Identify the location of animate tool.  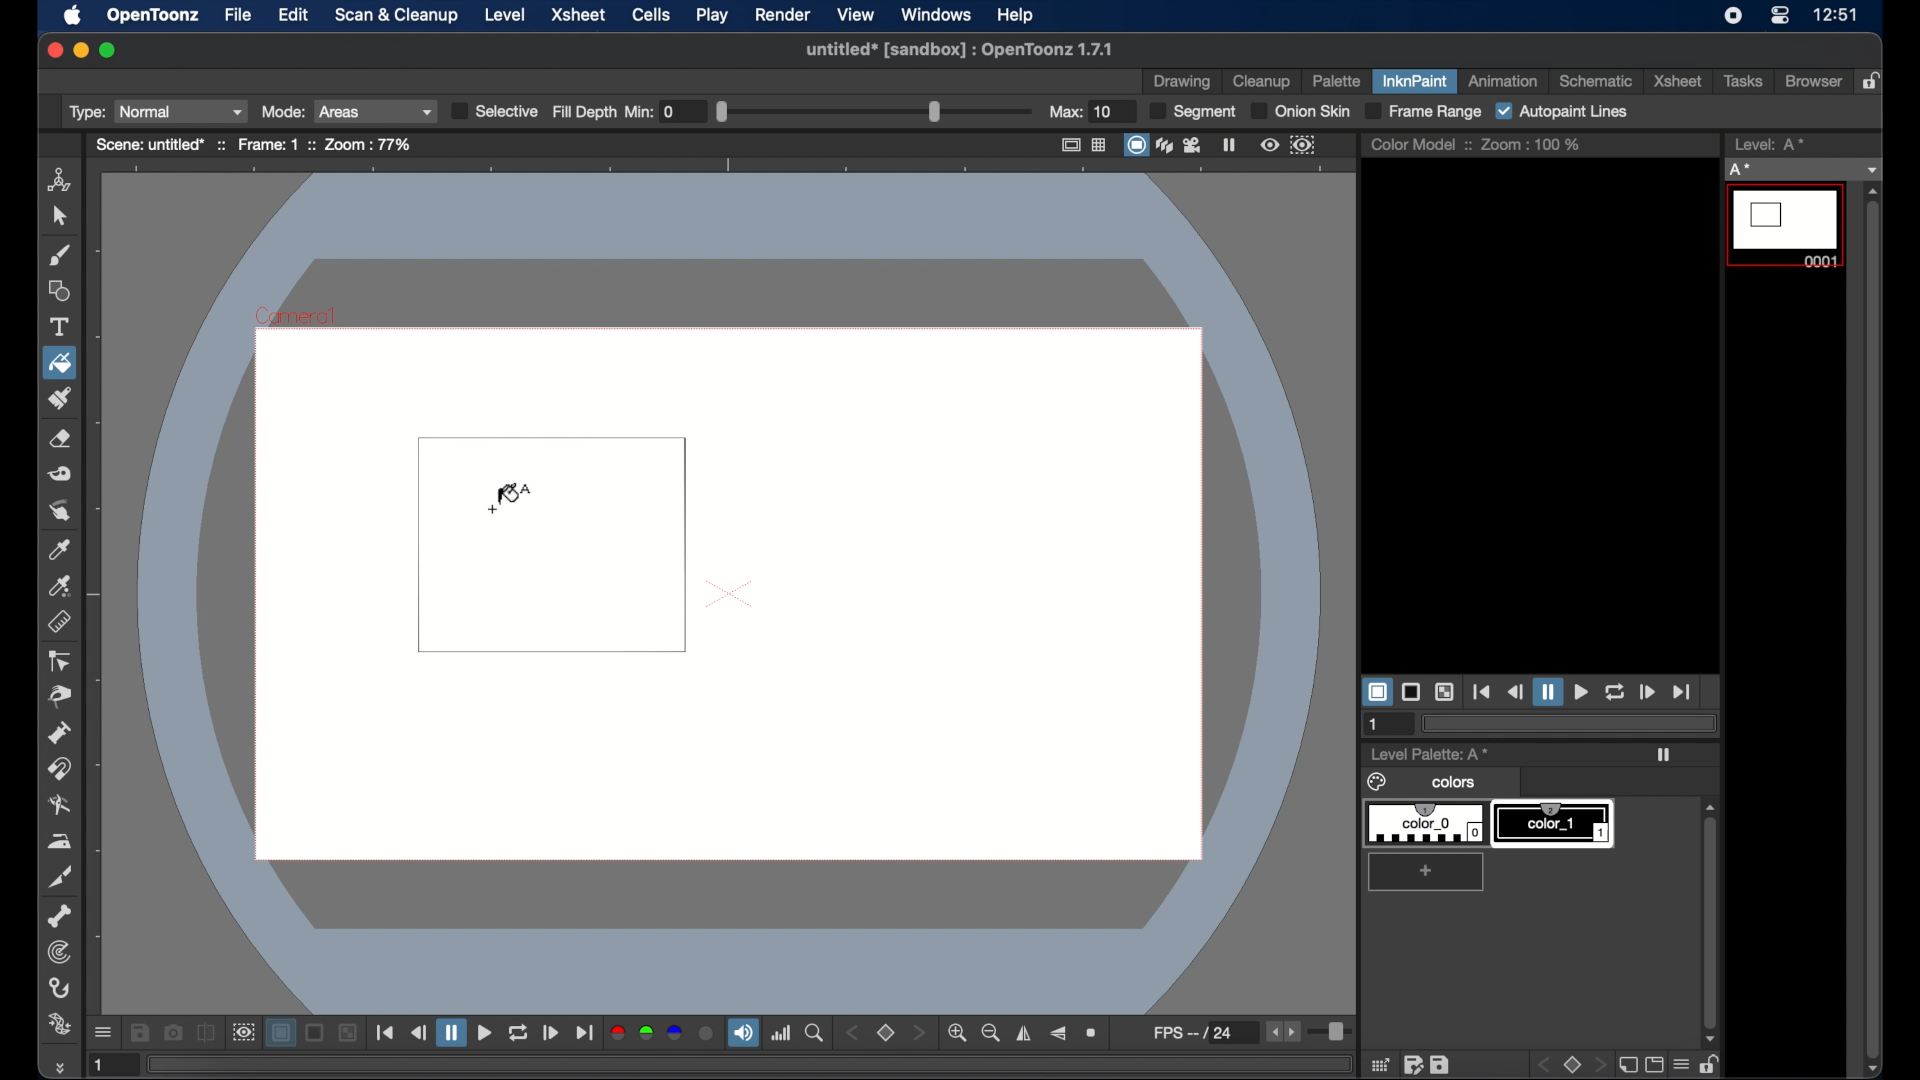
(60, 180).